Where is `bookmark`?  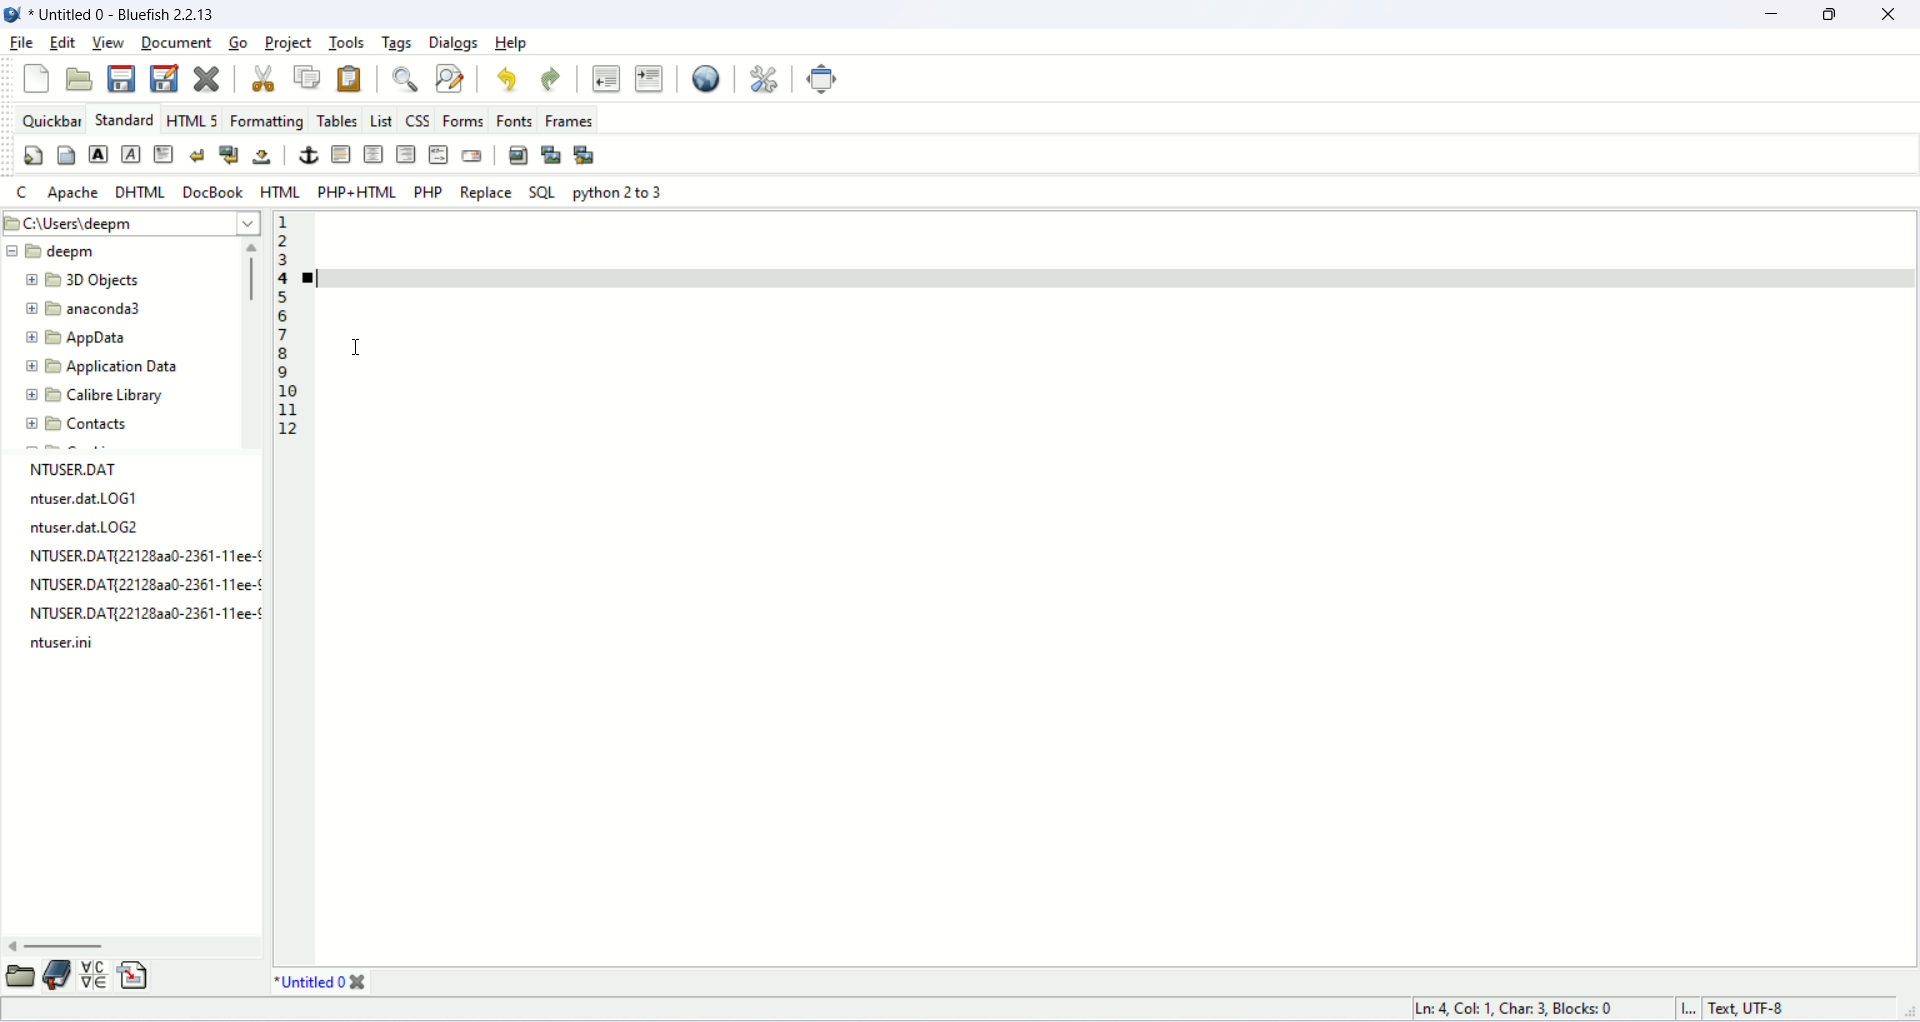 bookmark is located at coordinates (315, 279).